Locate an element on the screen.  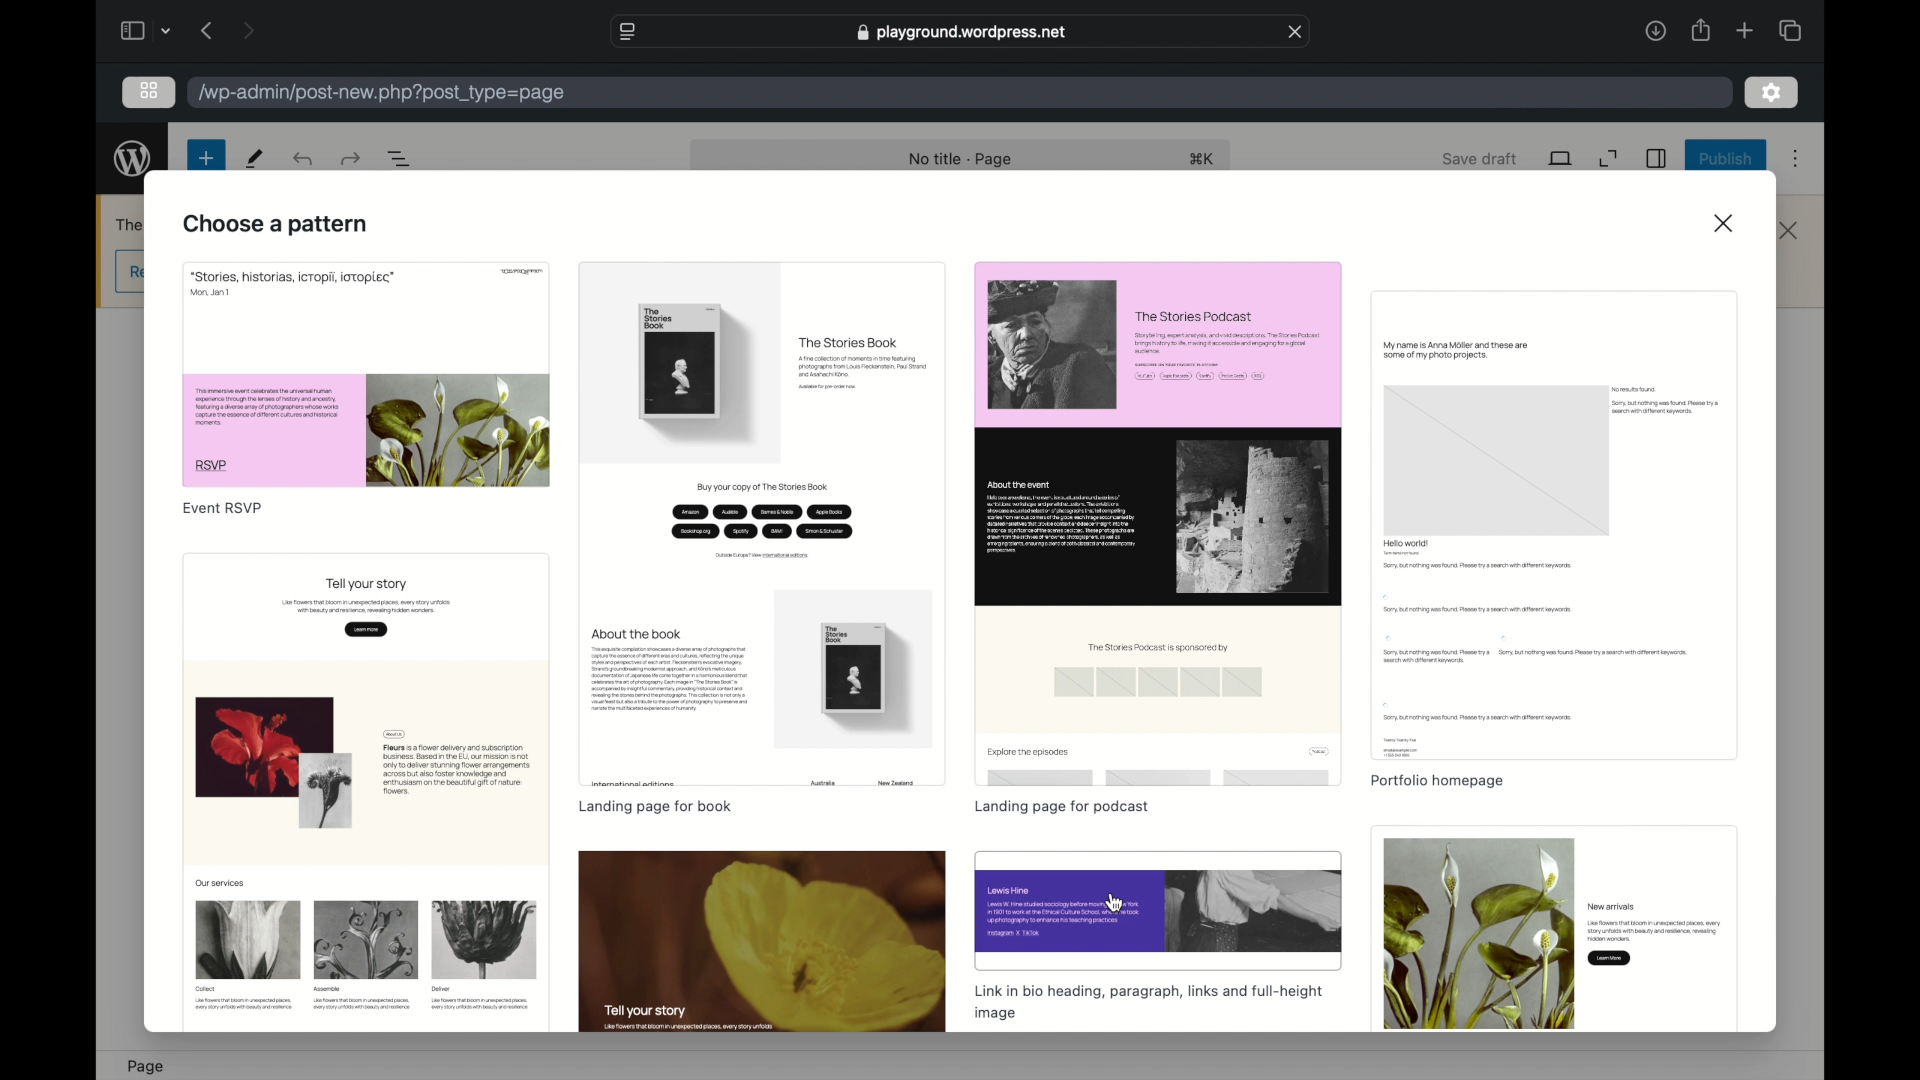
landing page for podcast is located at coordinates (1062, 808).